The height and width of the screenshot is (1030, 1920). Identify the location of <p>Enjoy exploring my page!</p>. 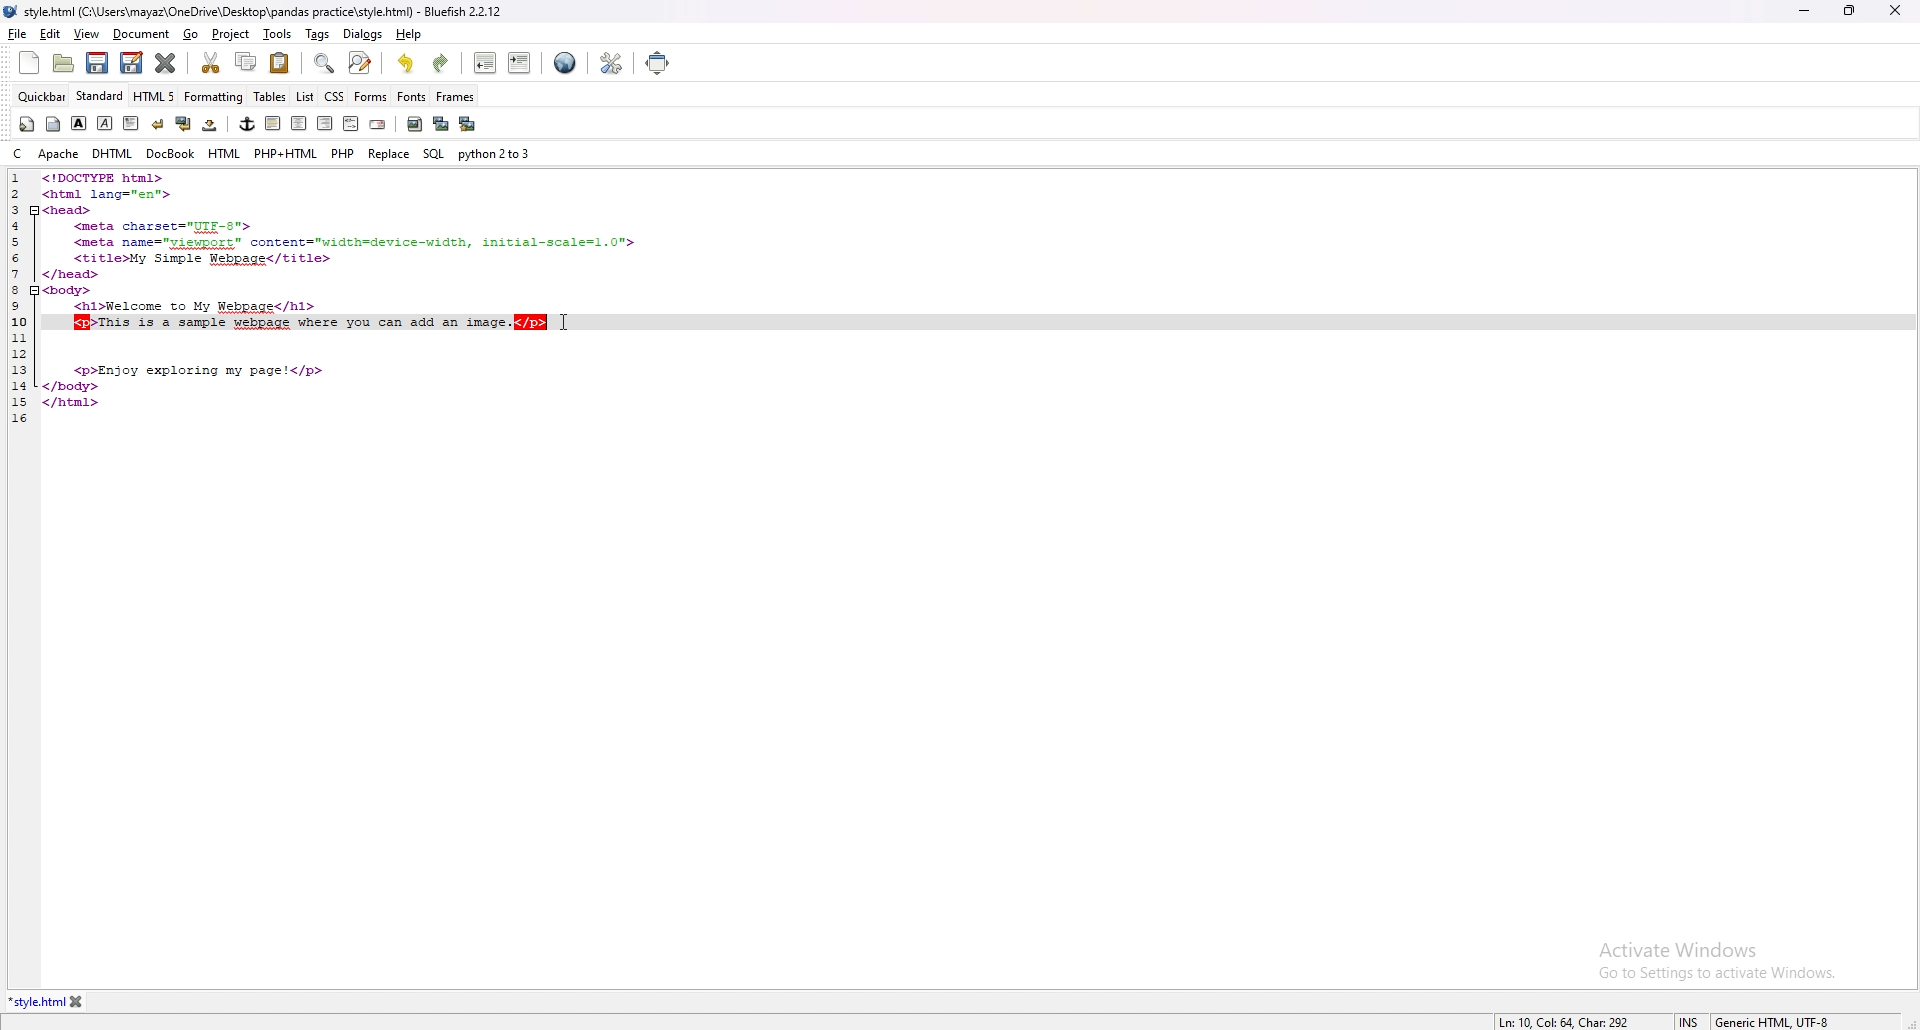
(201, 371).